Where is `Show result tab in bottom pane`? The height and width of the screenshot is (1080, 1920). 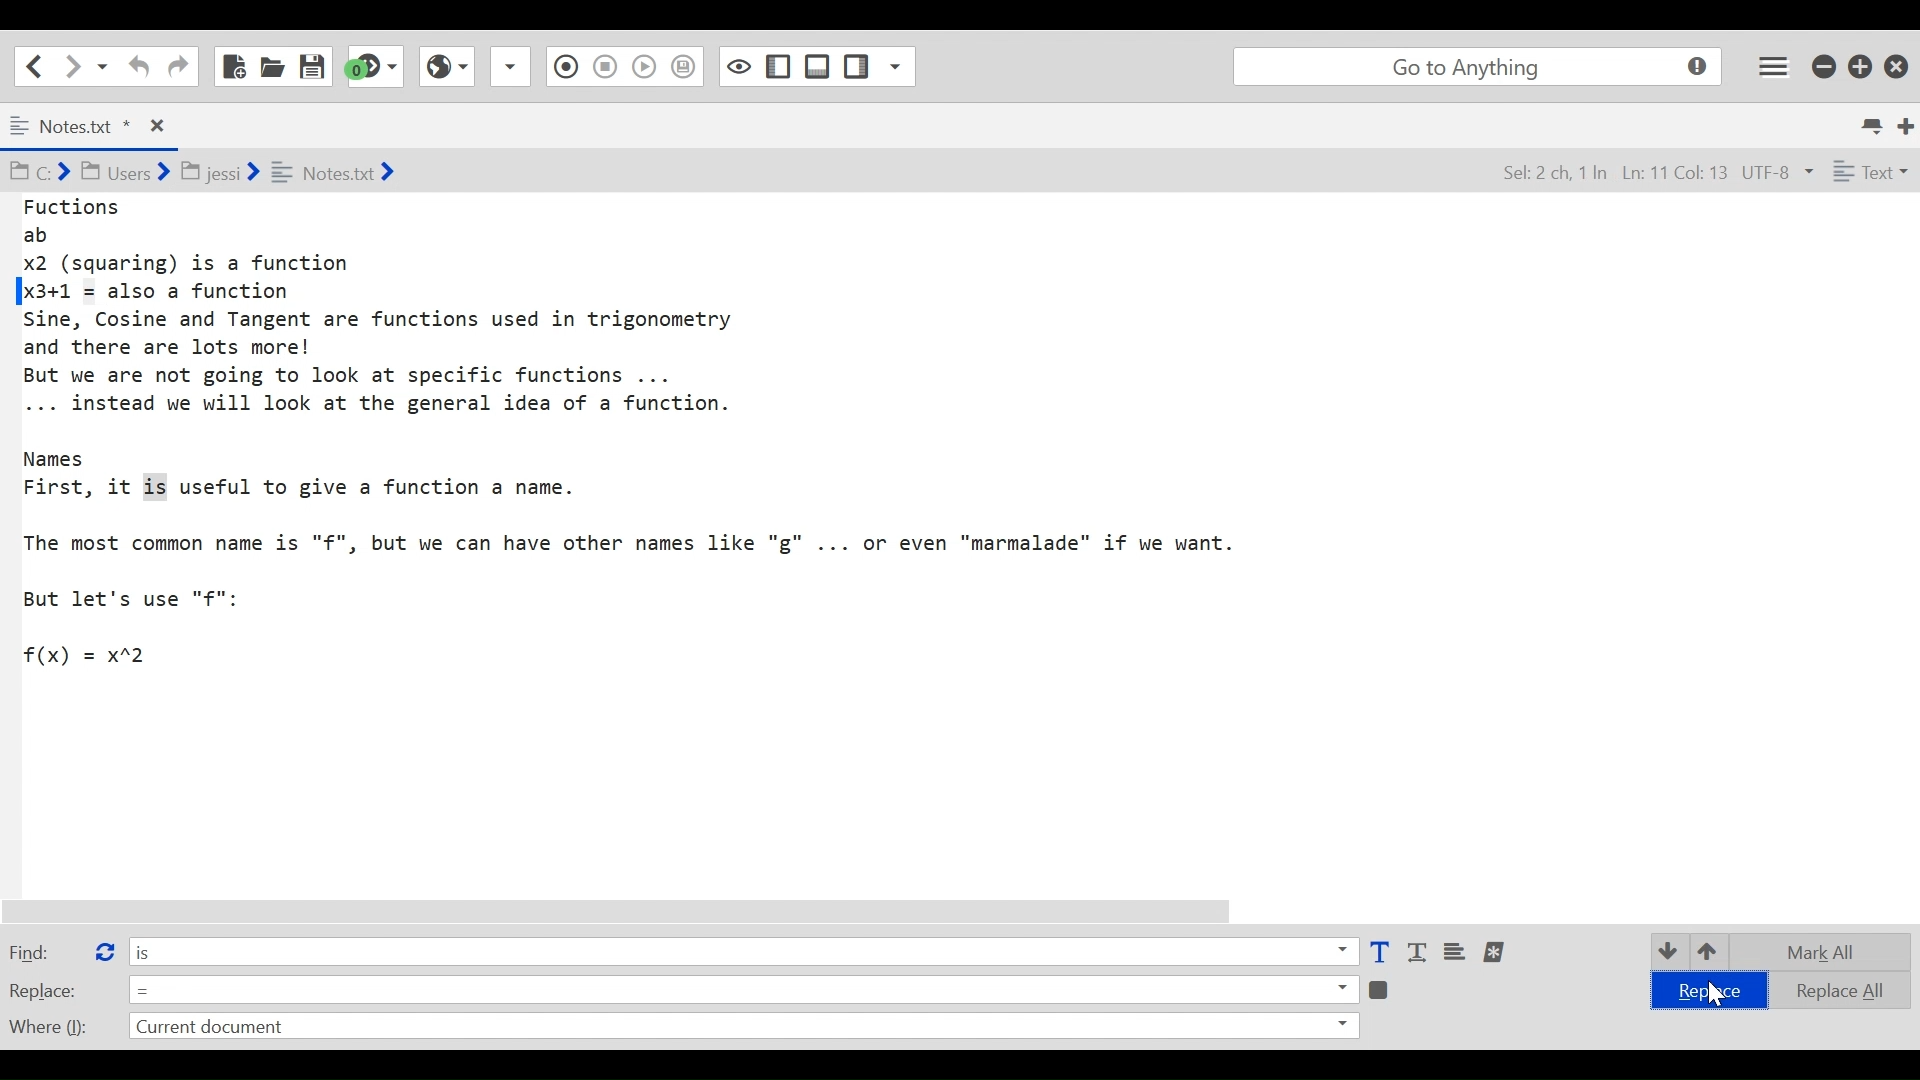
Show result tab in bottom pane is located at coordinates (1382, 988).